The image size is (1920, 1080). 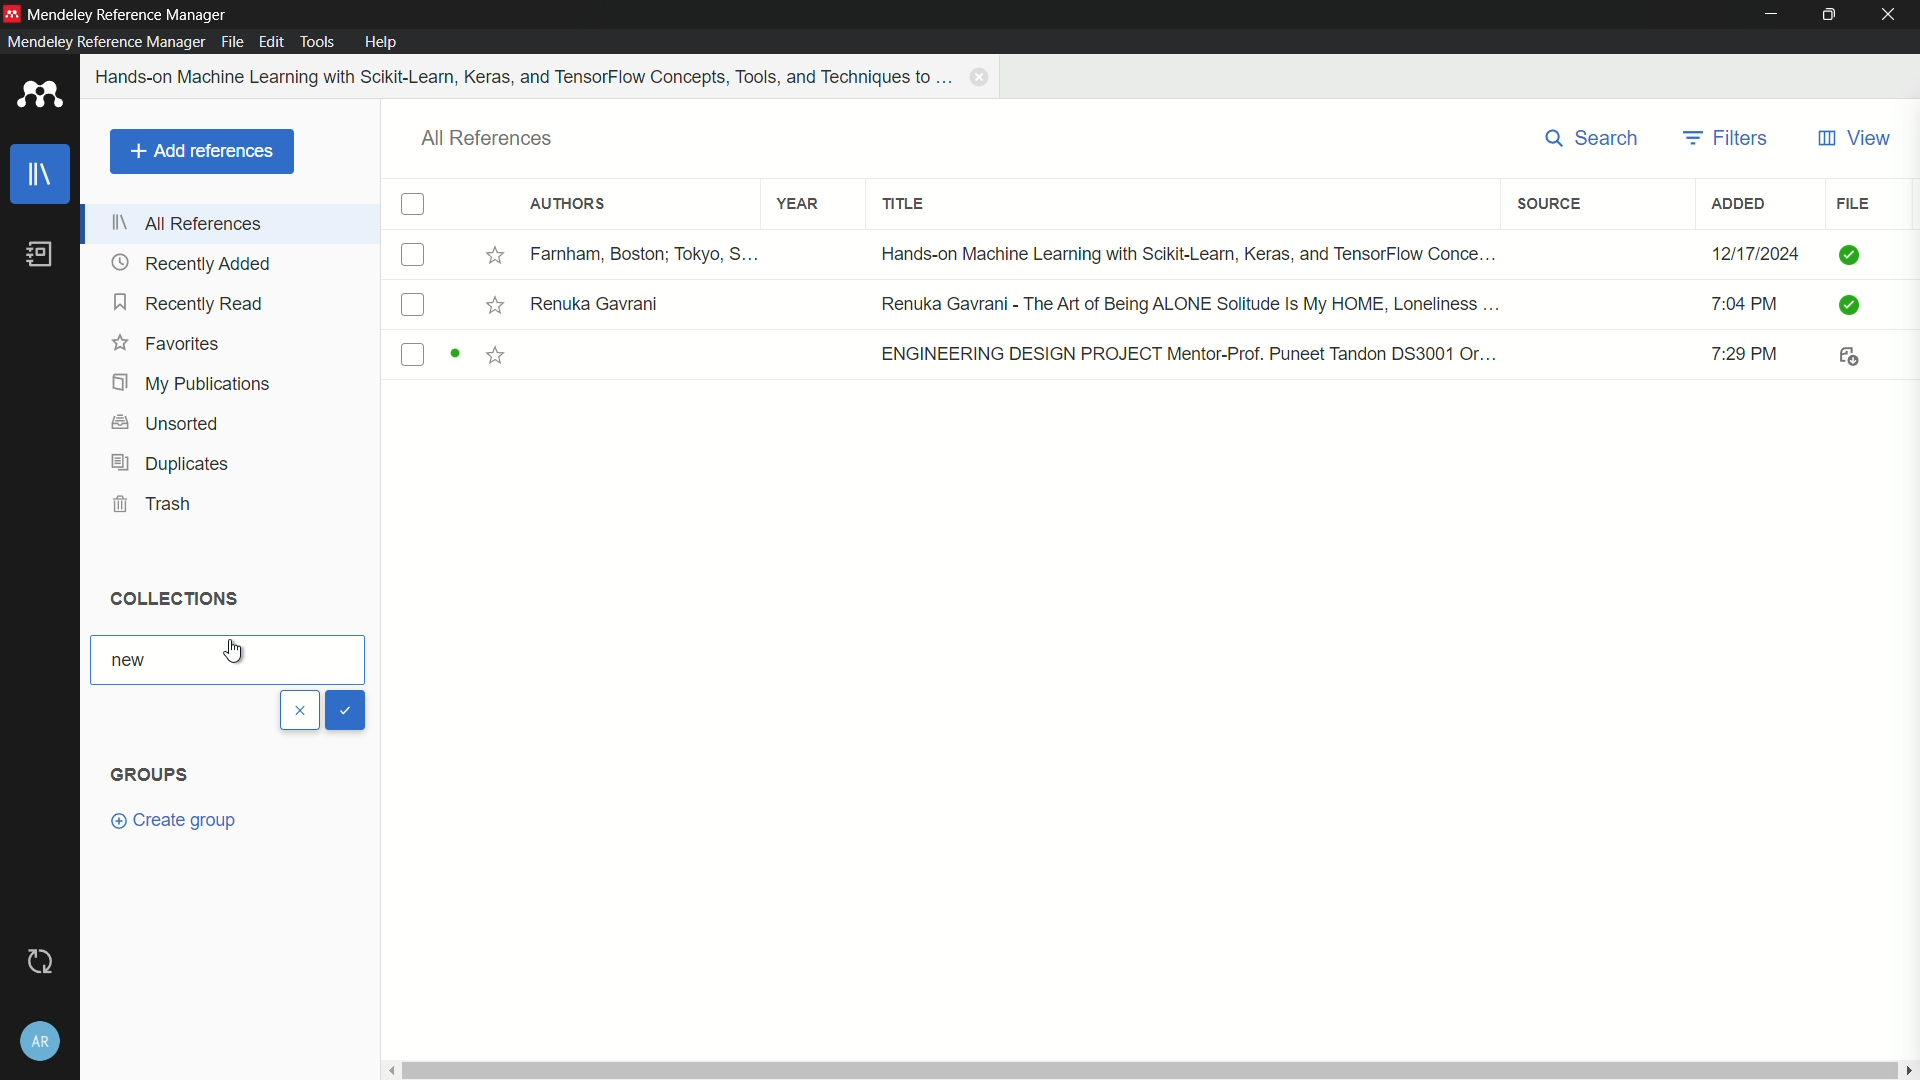 What do you see at coordinates (201, 152) in the screenshot?
I see `add references` at bounding box center [201, 152].